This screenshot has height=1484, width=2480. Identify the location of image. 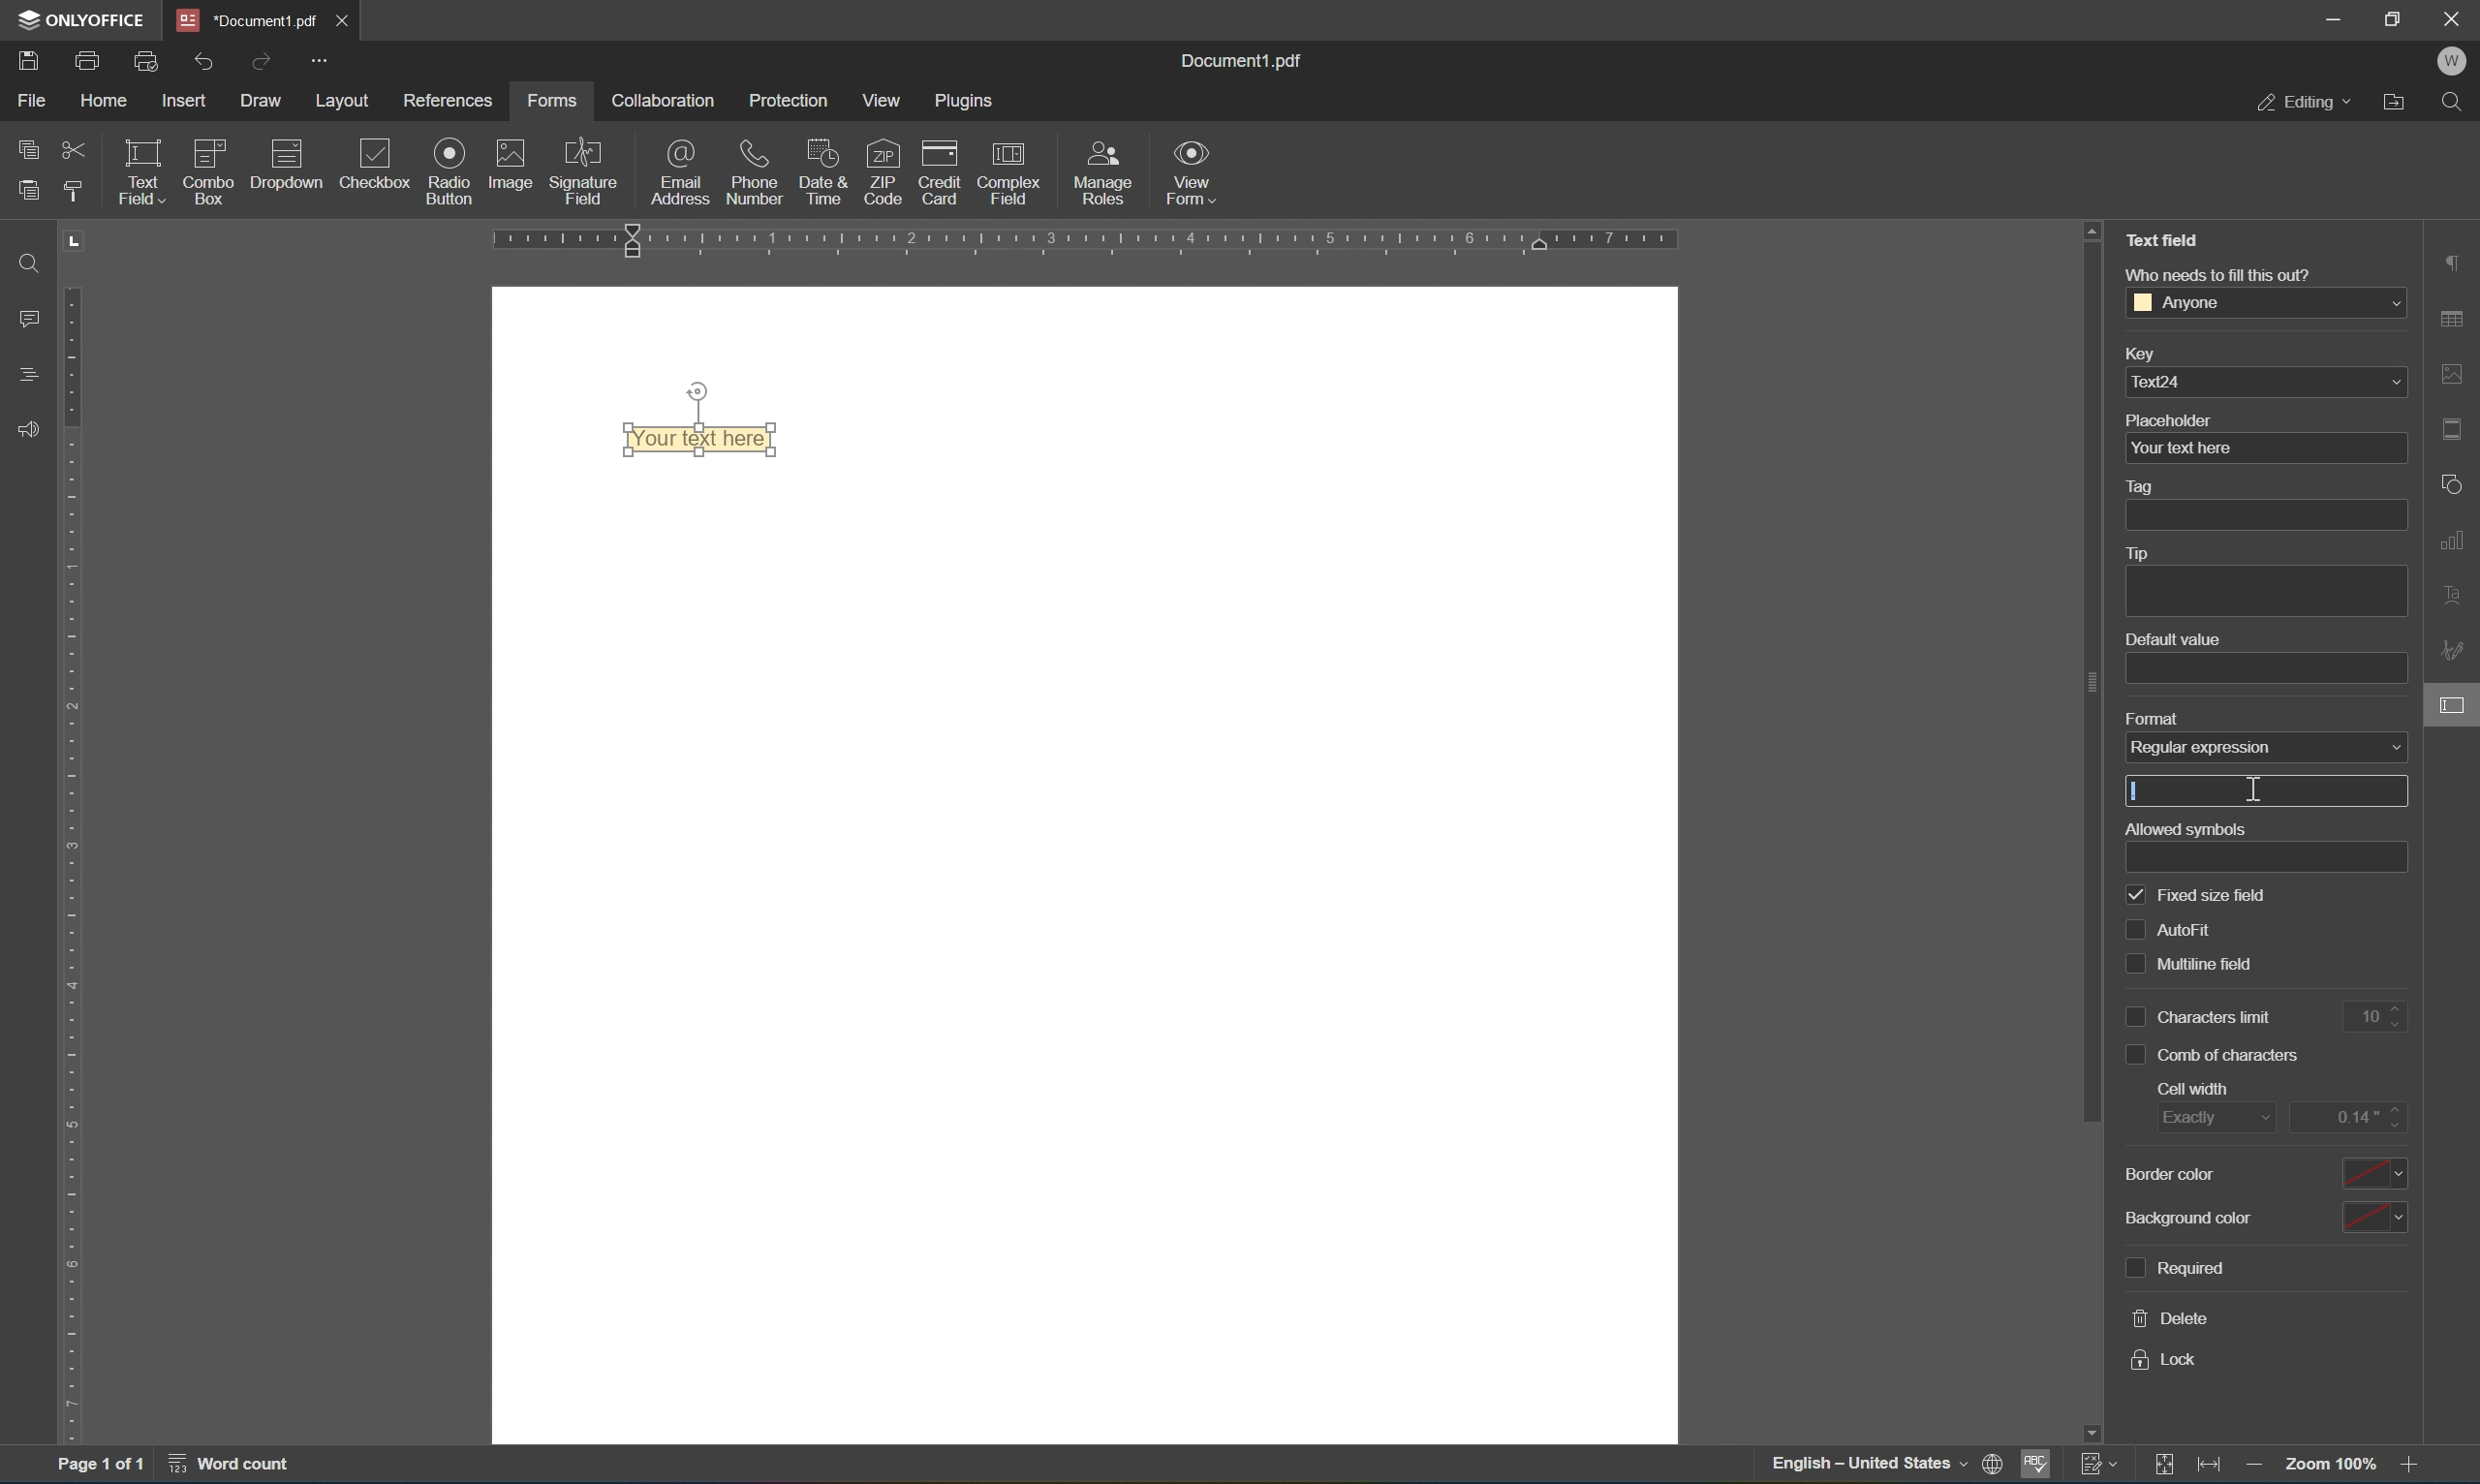
(512, 162).